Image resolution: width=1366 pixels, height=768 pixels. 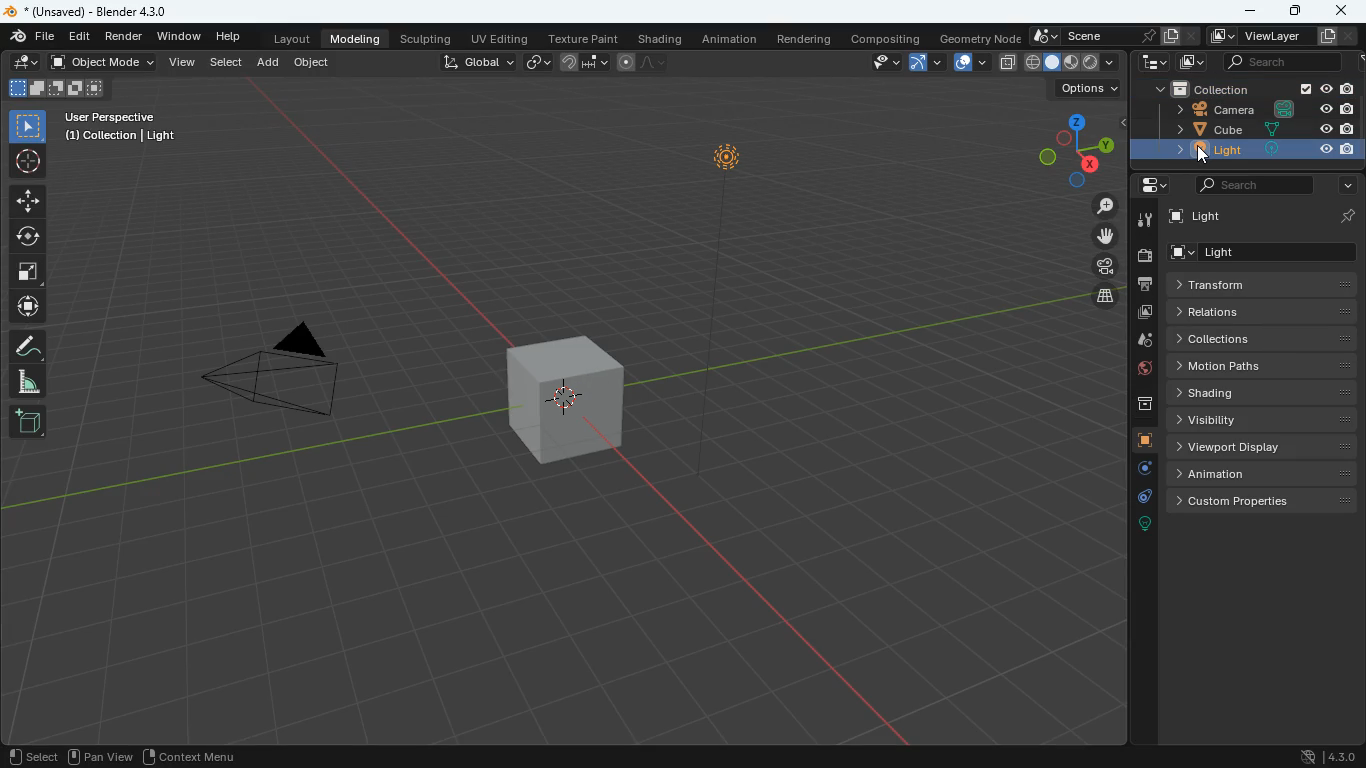 I want to click on filled, so click(x=1071, y=63).